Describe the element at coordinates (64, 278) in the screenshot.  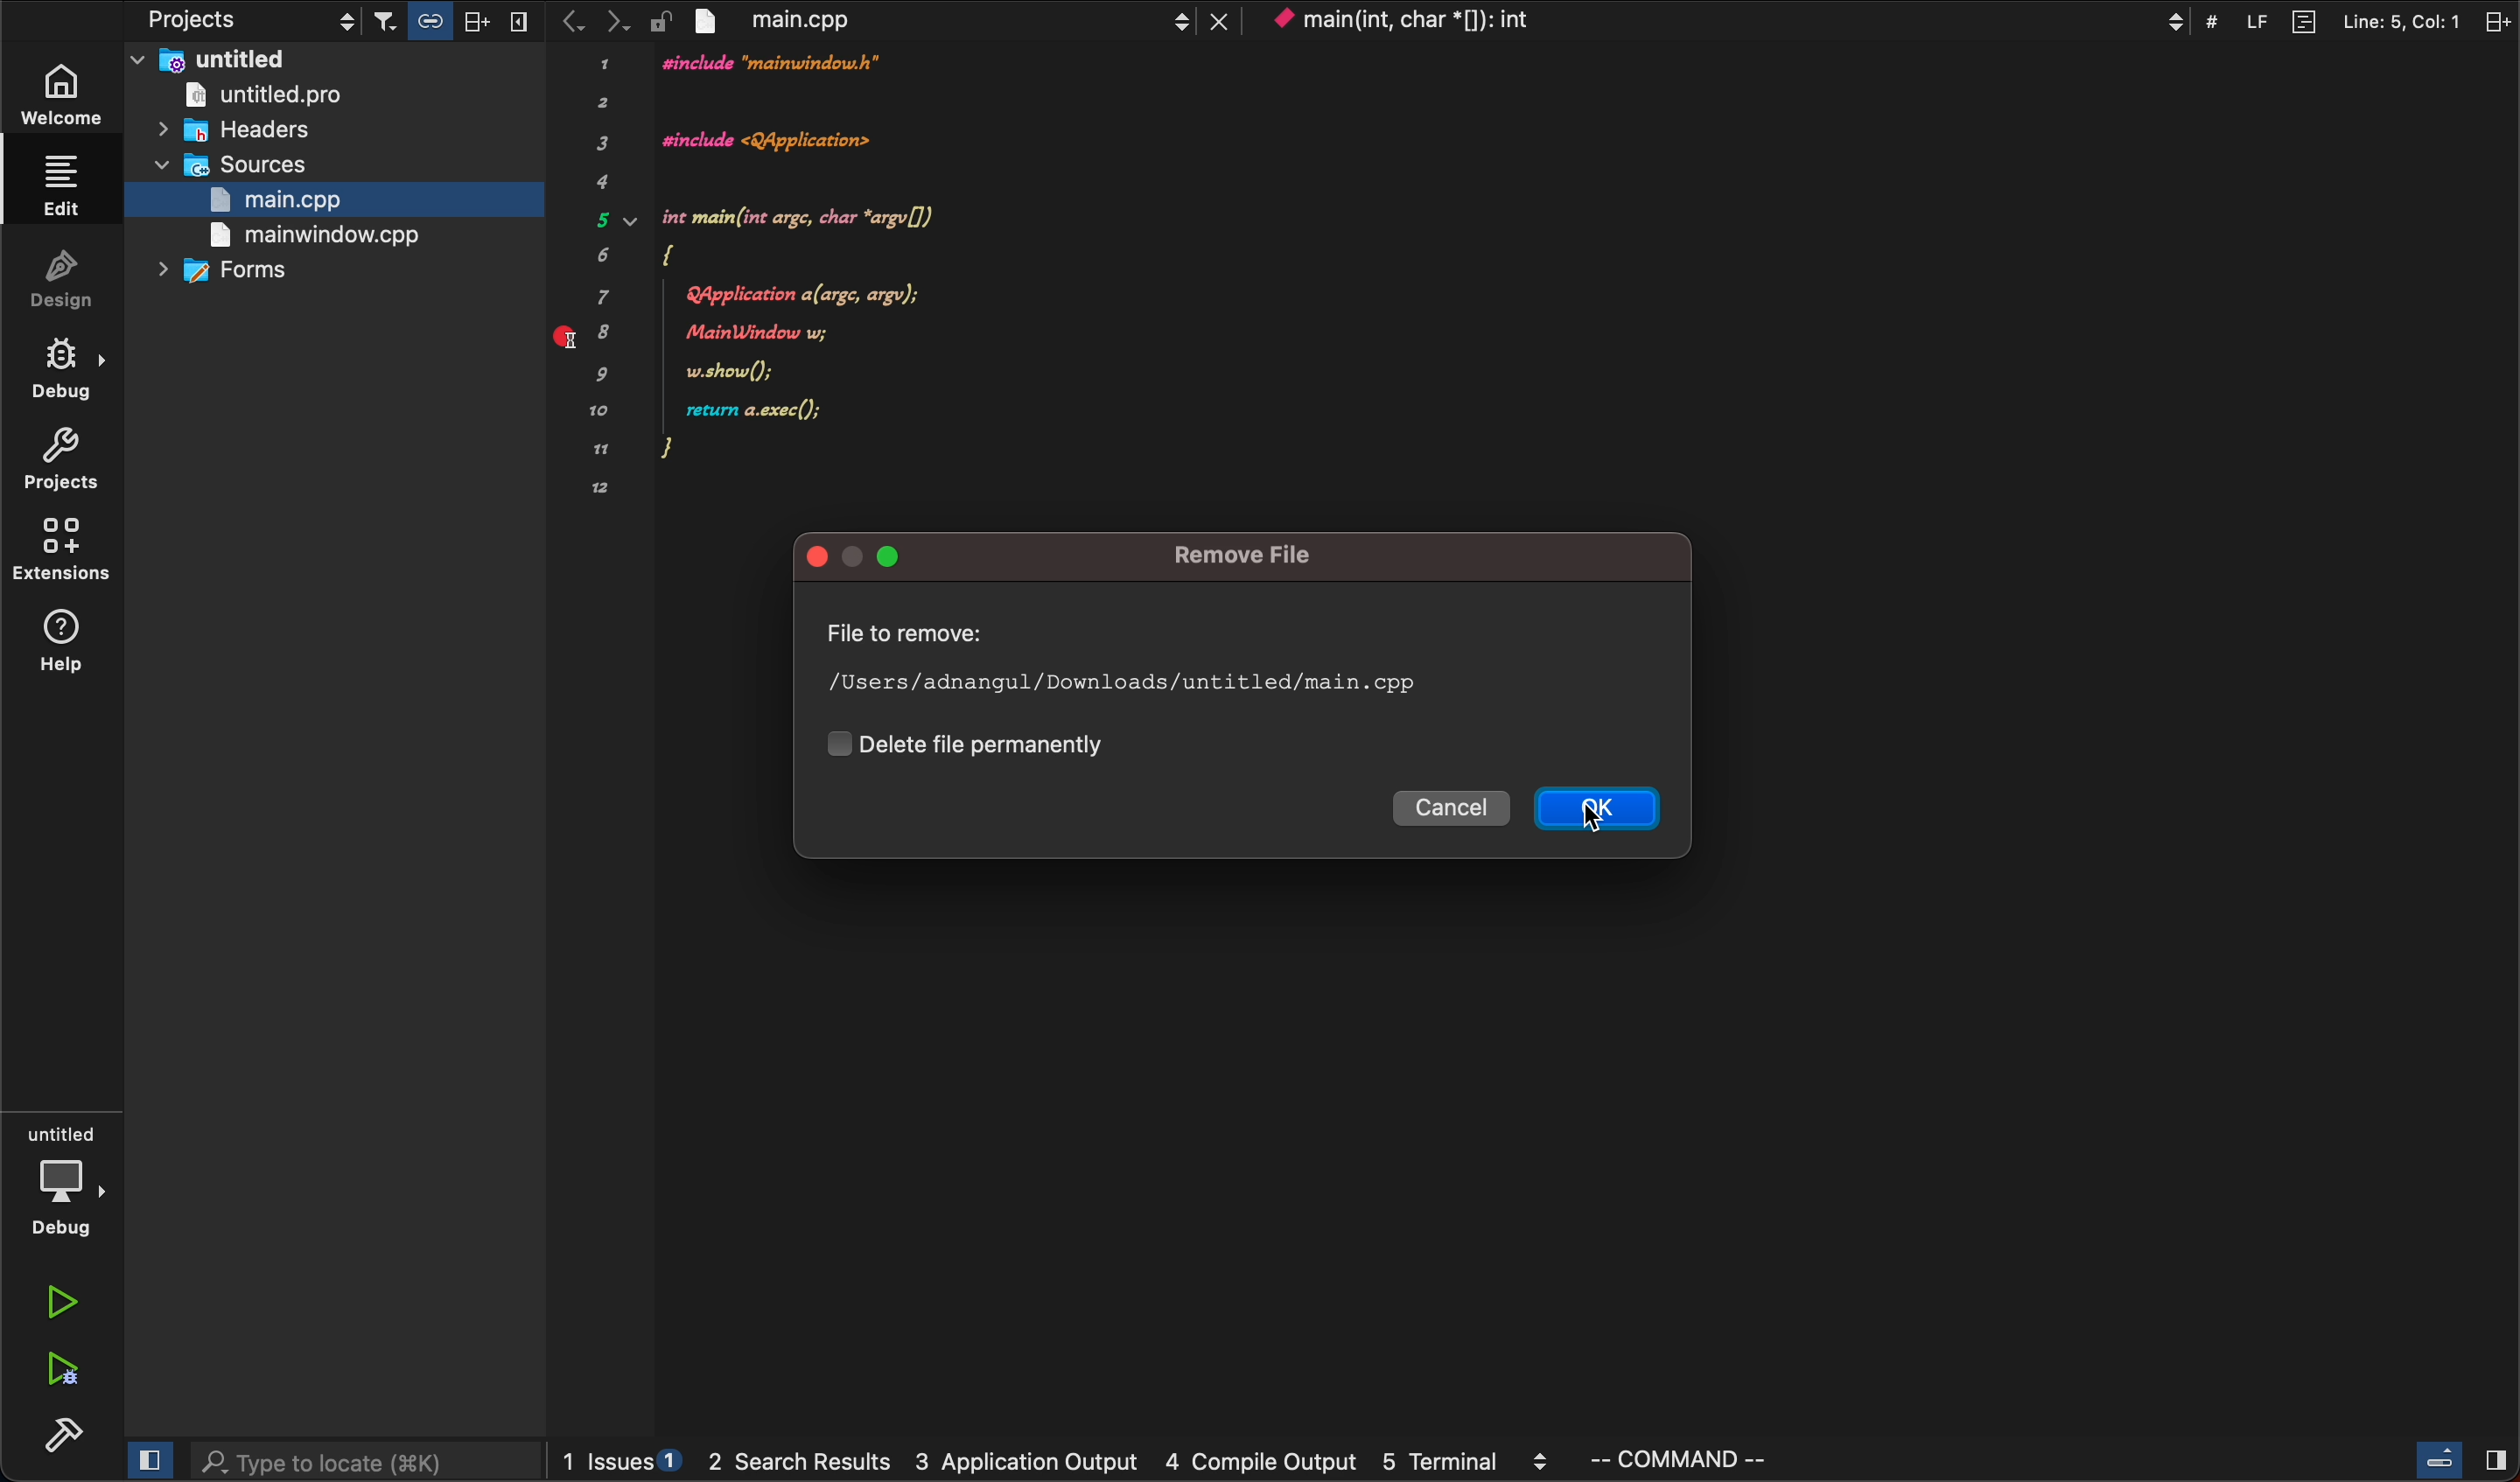
I see `design` at that location.